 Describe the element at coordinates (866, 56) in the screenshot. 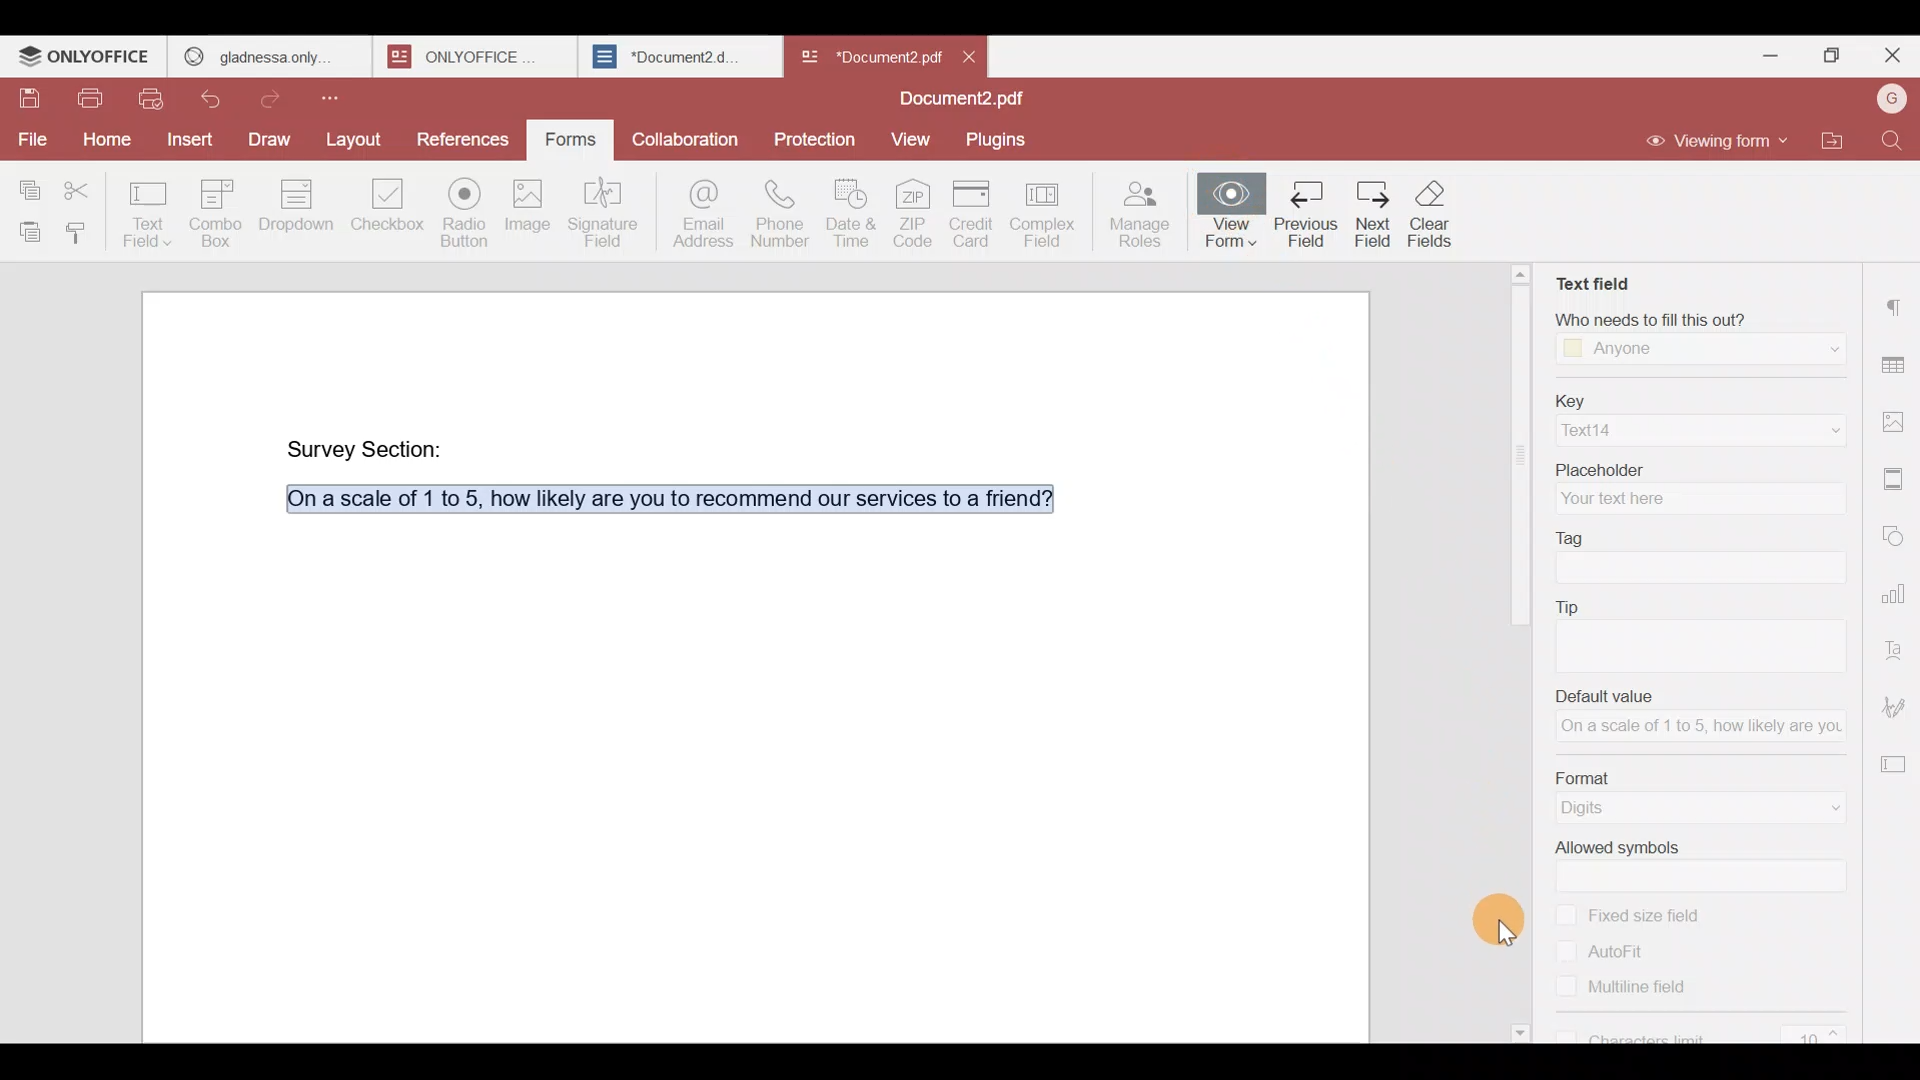

I see `*Document2 pd` at that location.